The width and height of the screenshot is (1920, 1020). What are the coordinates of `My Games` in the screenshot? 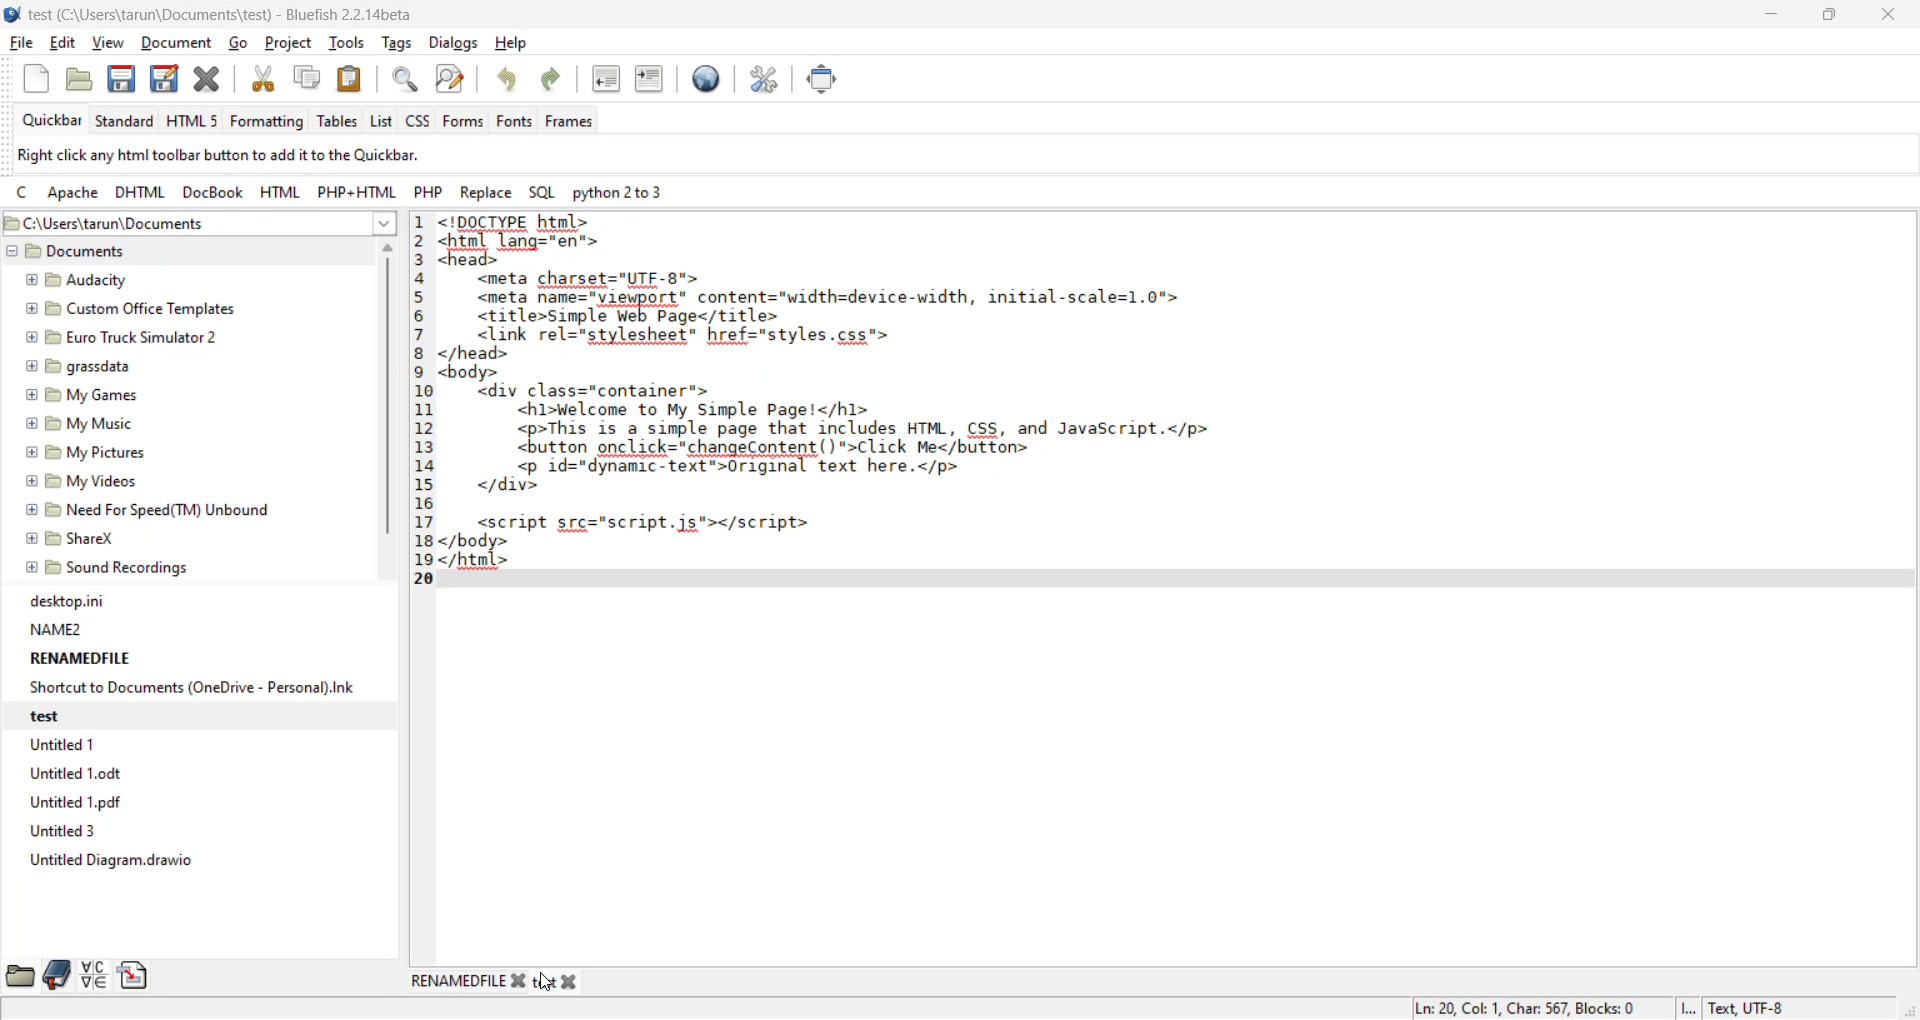 It's located at (82, 395).